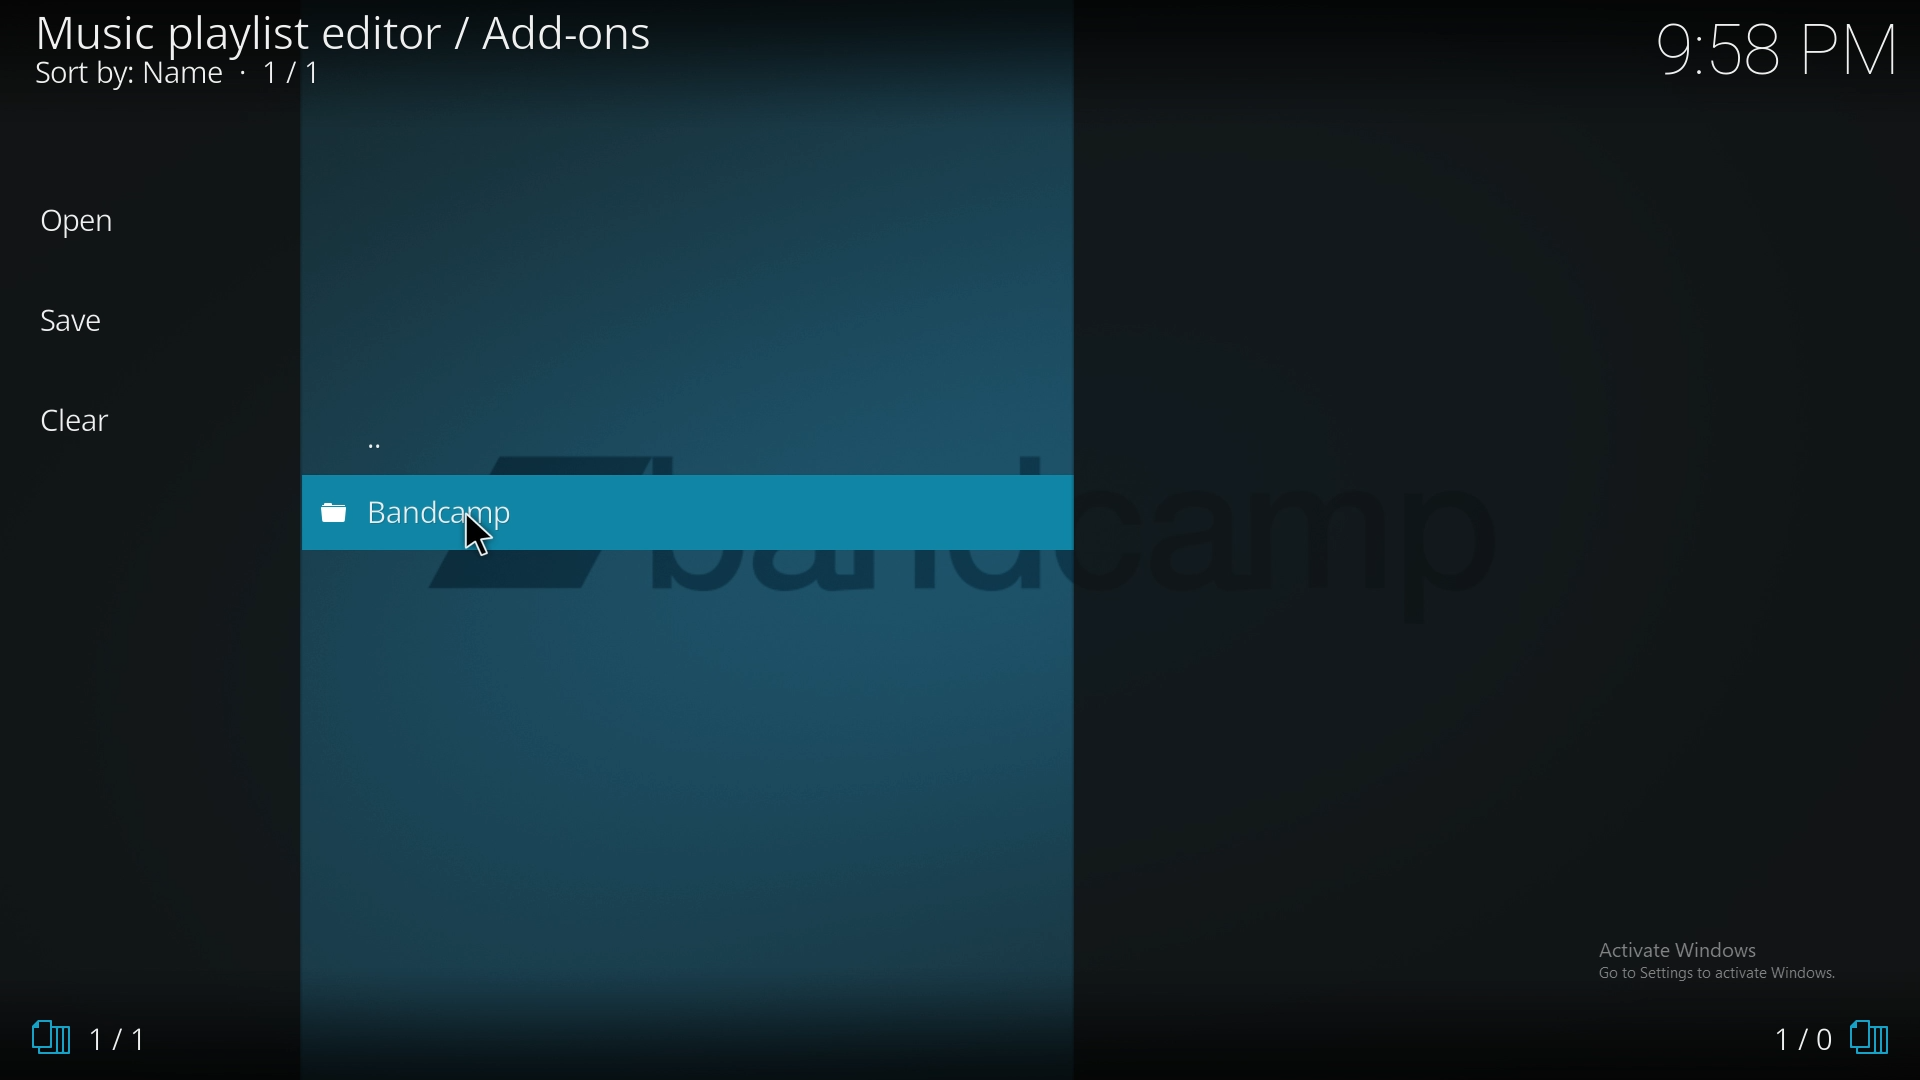 The image size is (1920, 1080). Describe the element at coordinates (1189, 541) in the screenshot. I see `Camp` at that location.